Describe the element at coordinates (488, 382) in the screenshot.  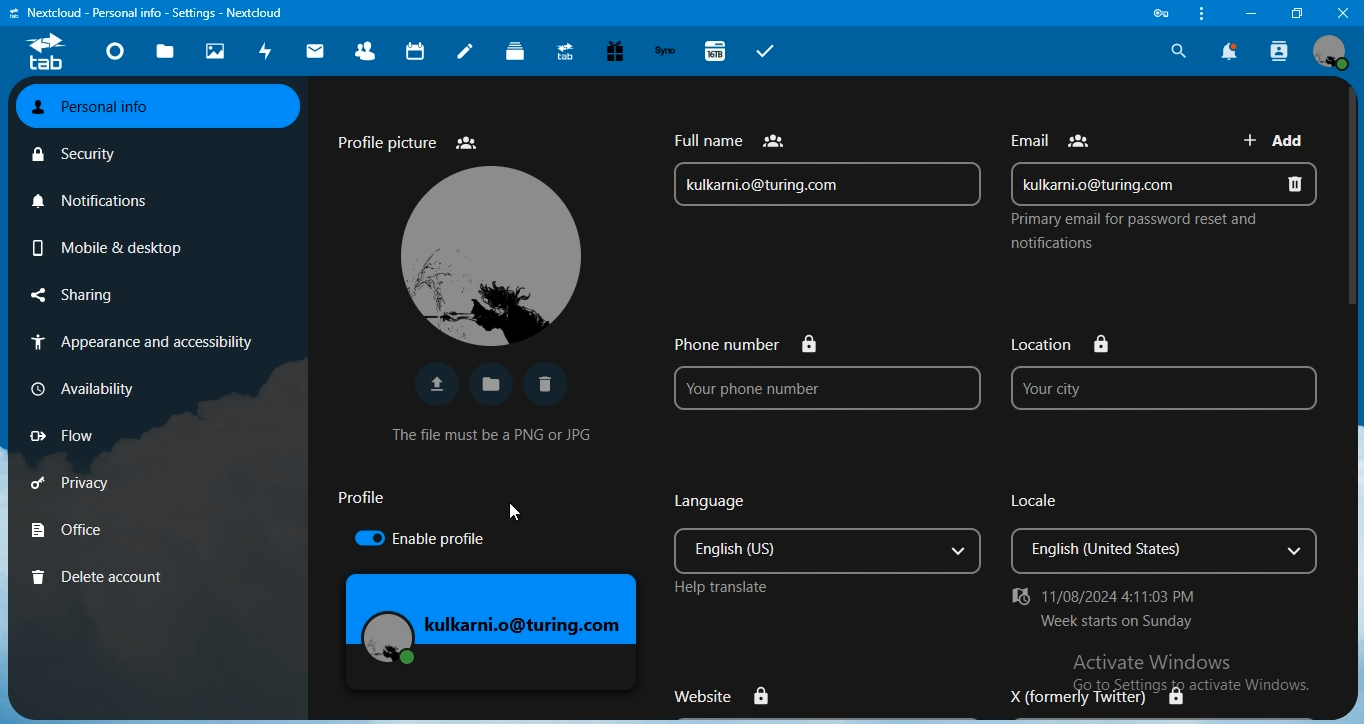
I see `Files` at that location.